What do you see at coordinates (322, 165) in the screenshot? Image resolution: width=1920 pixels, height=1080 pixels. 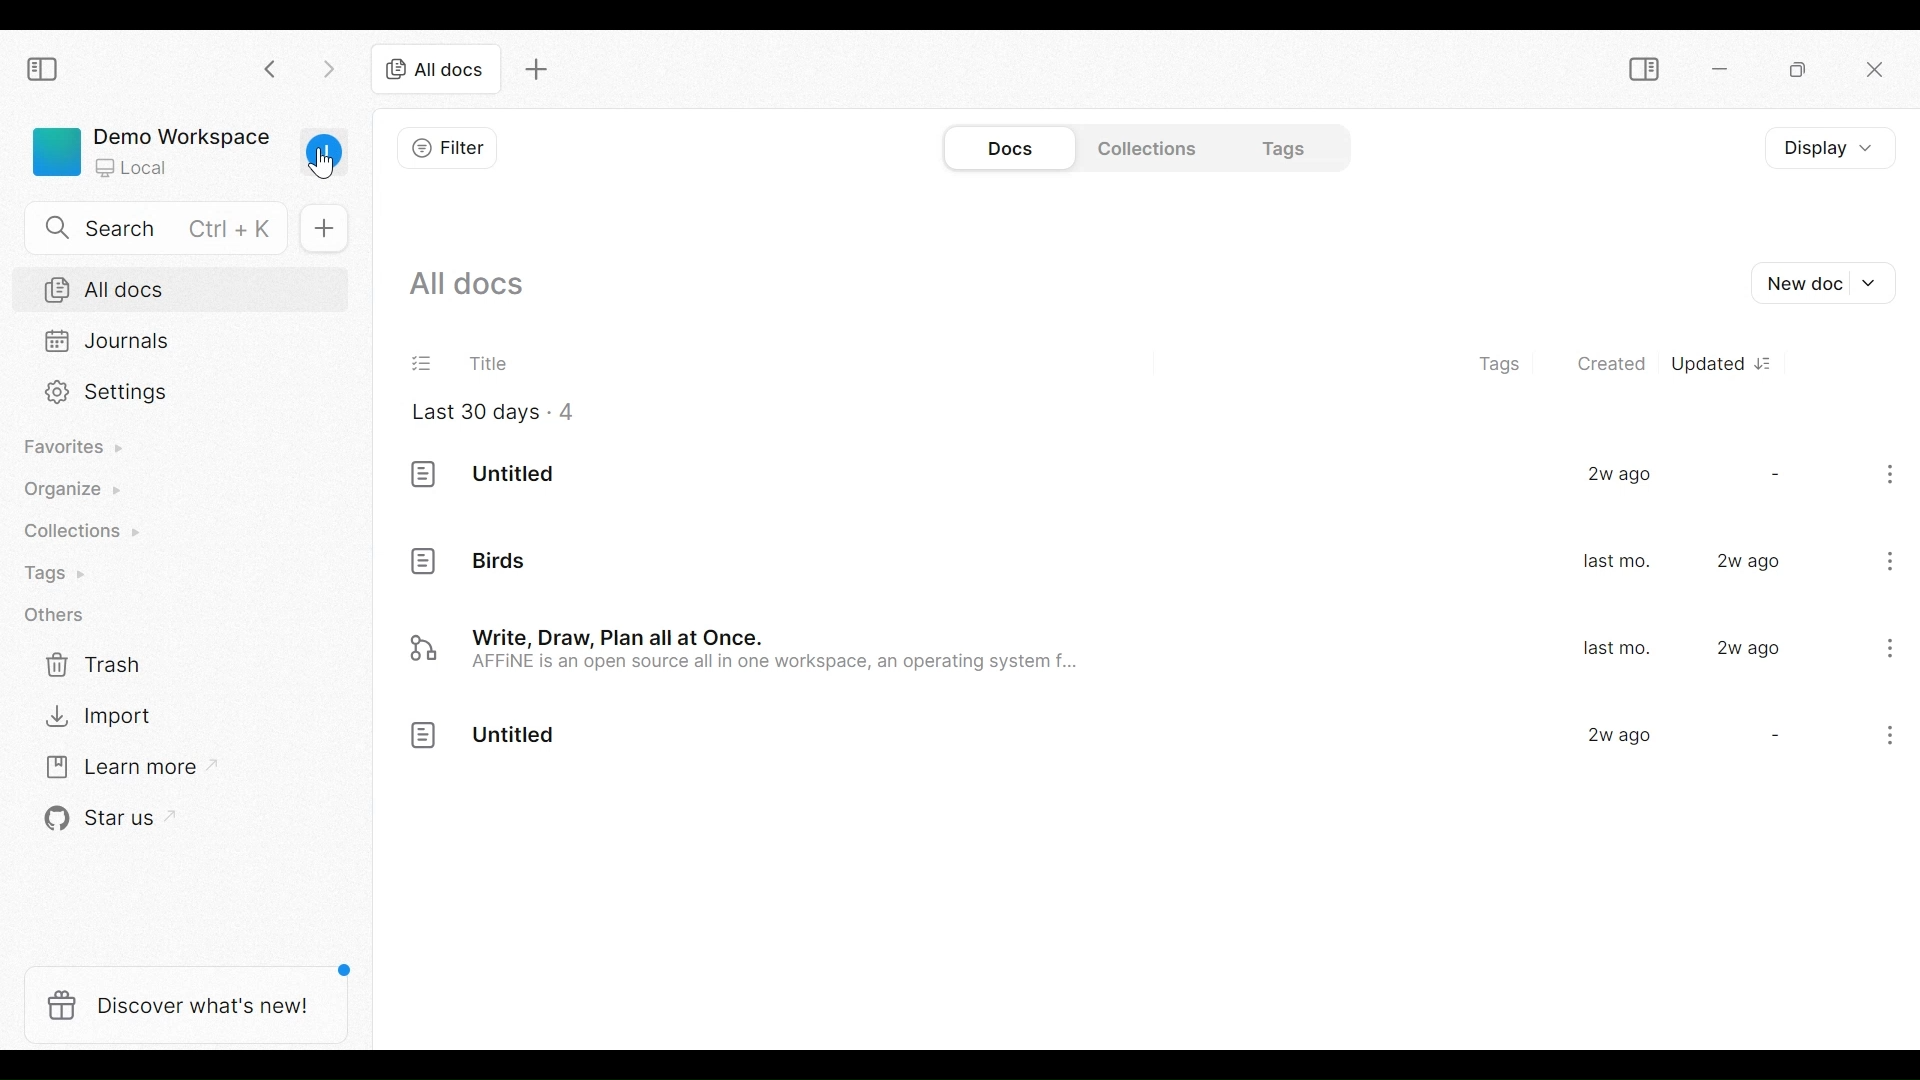 I see `cursor` at bounding box center [322, 165].